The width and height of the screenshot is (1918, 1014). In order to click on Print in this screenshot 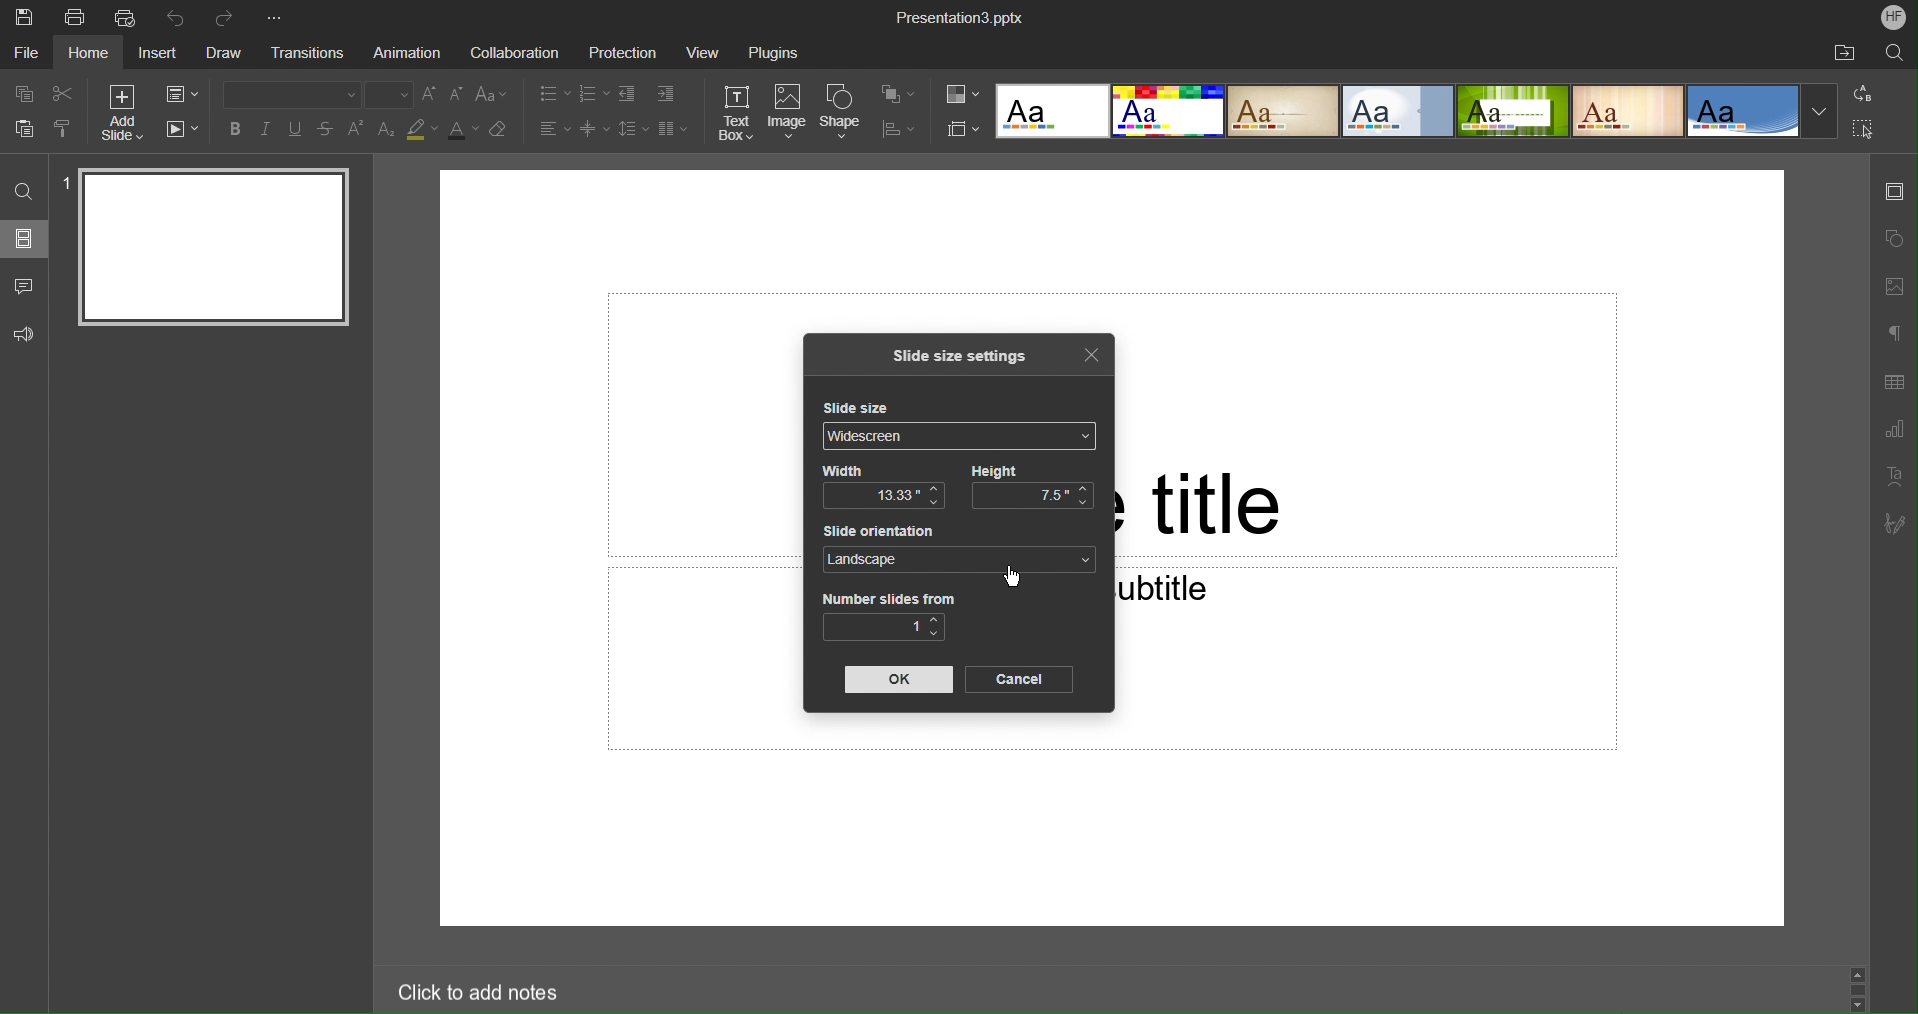, I will do `click(75, 17)`.